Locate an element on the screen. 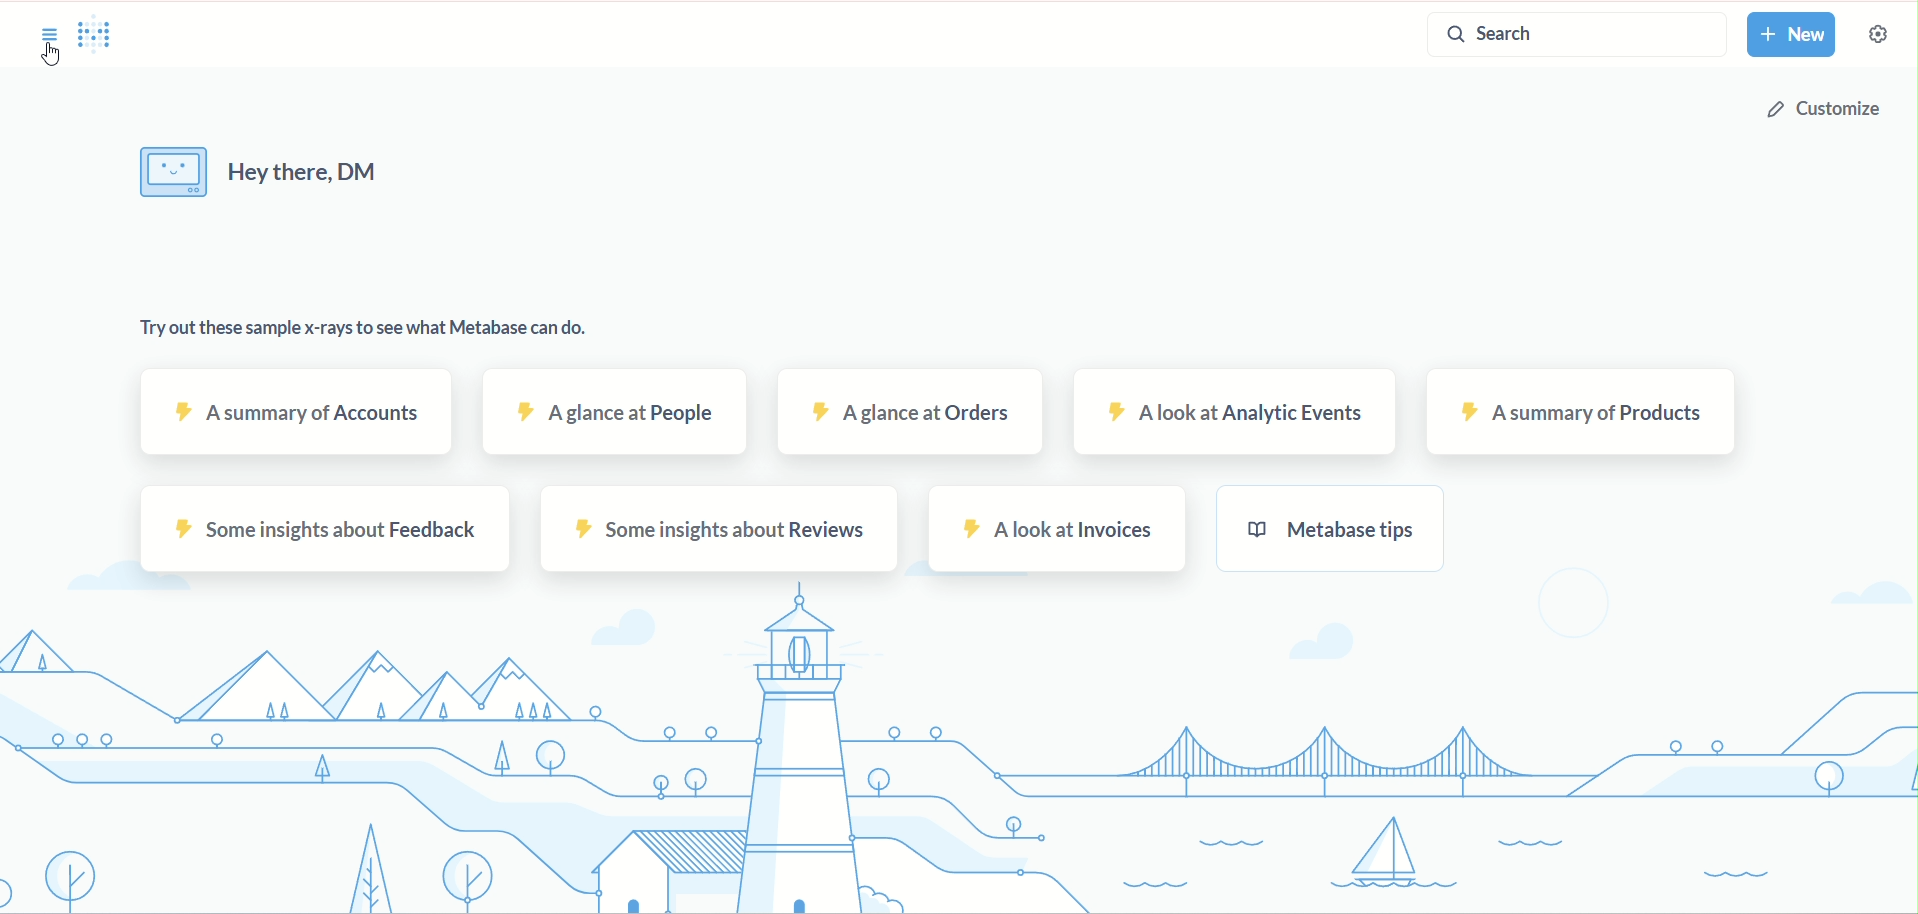 The height and width of the screenshot is (914, 1918). search is located at coordinates (1569, 34).